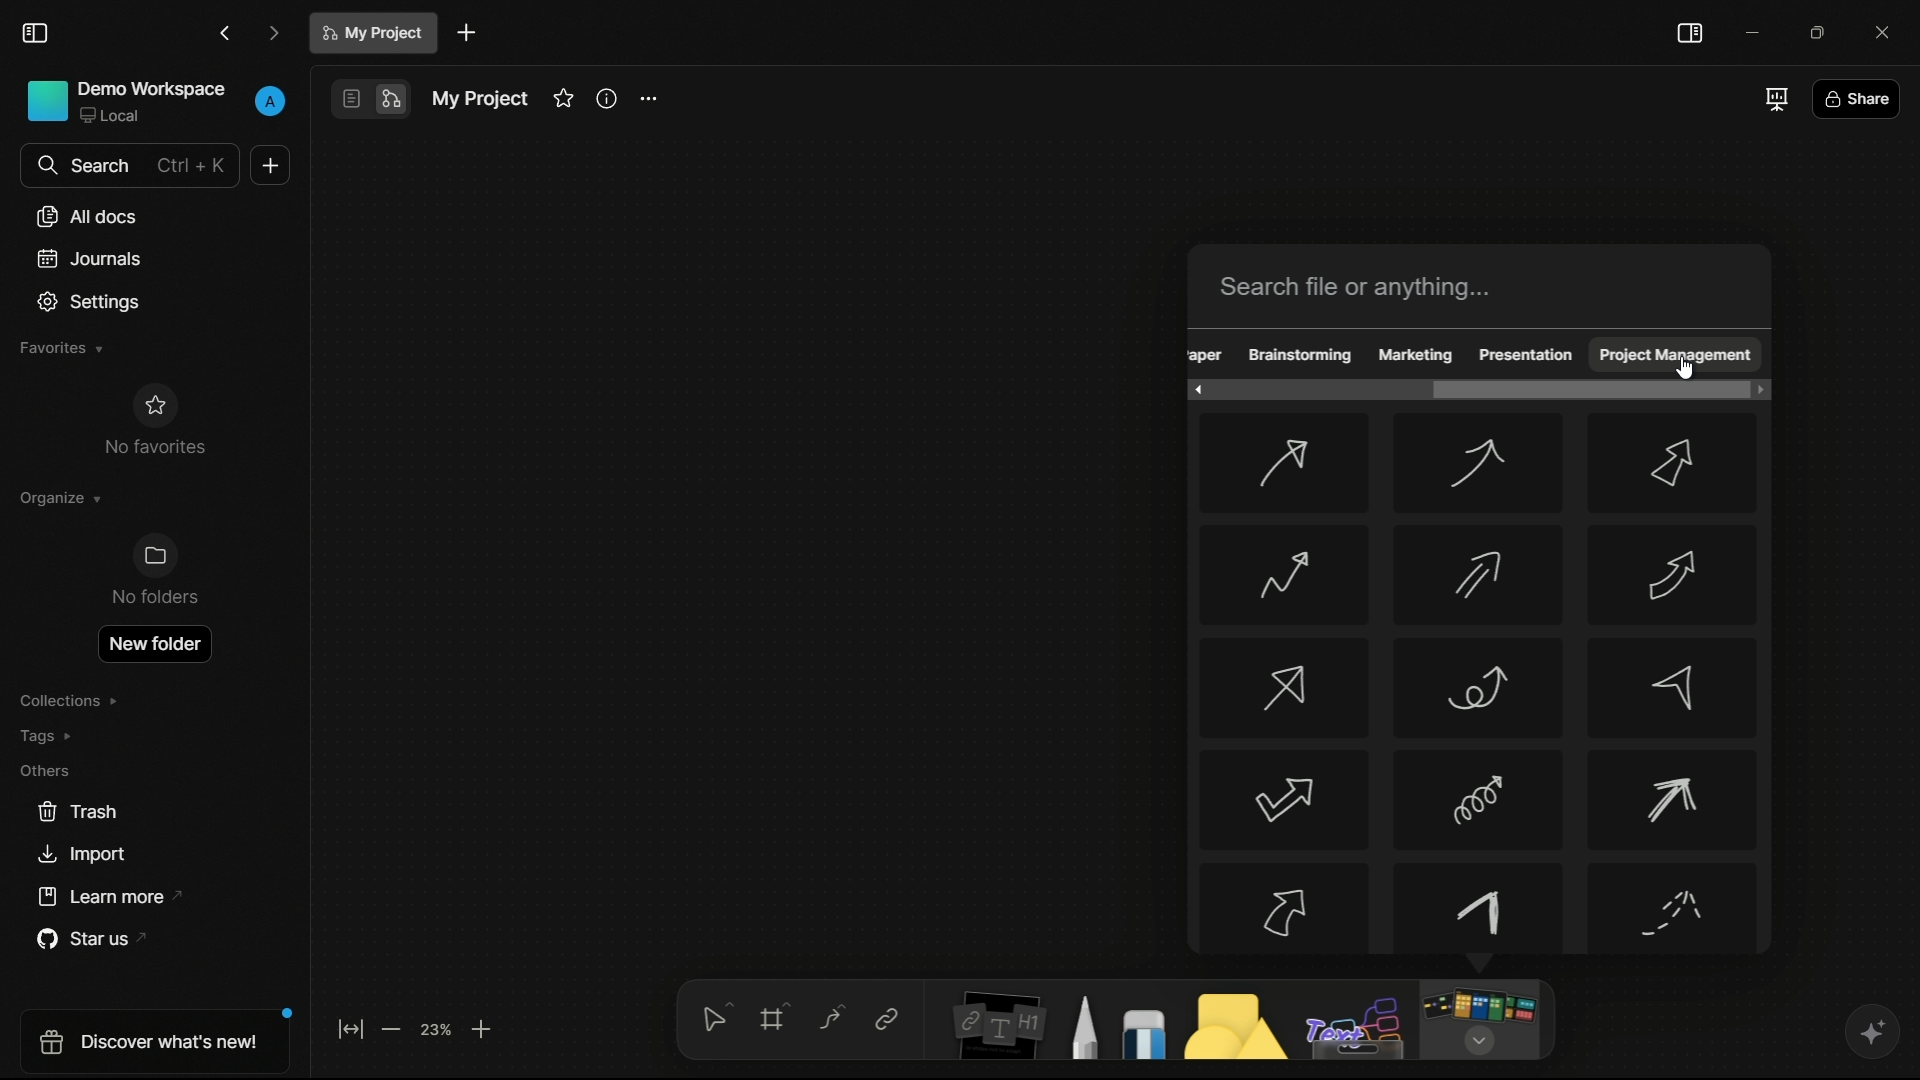  Describe the element at coordinates (713, 1016) in the screenshot. I see `select` at that location.